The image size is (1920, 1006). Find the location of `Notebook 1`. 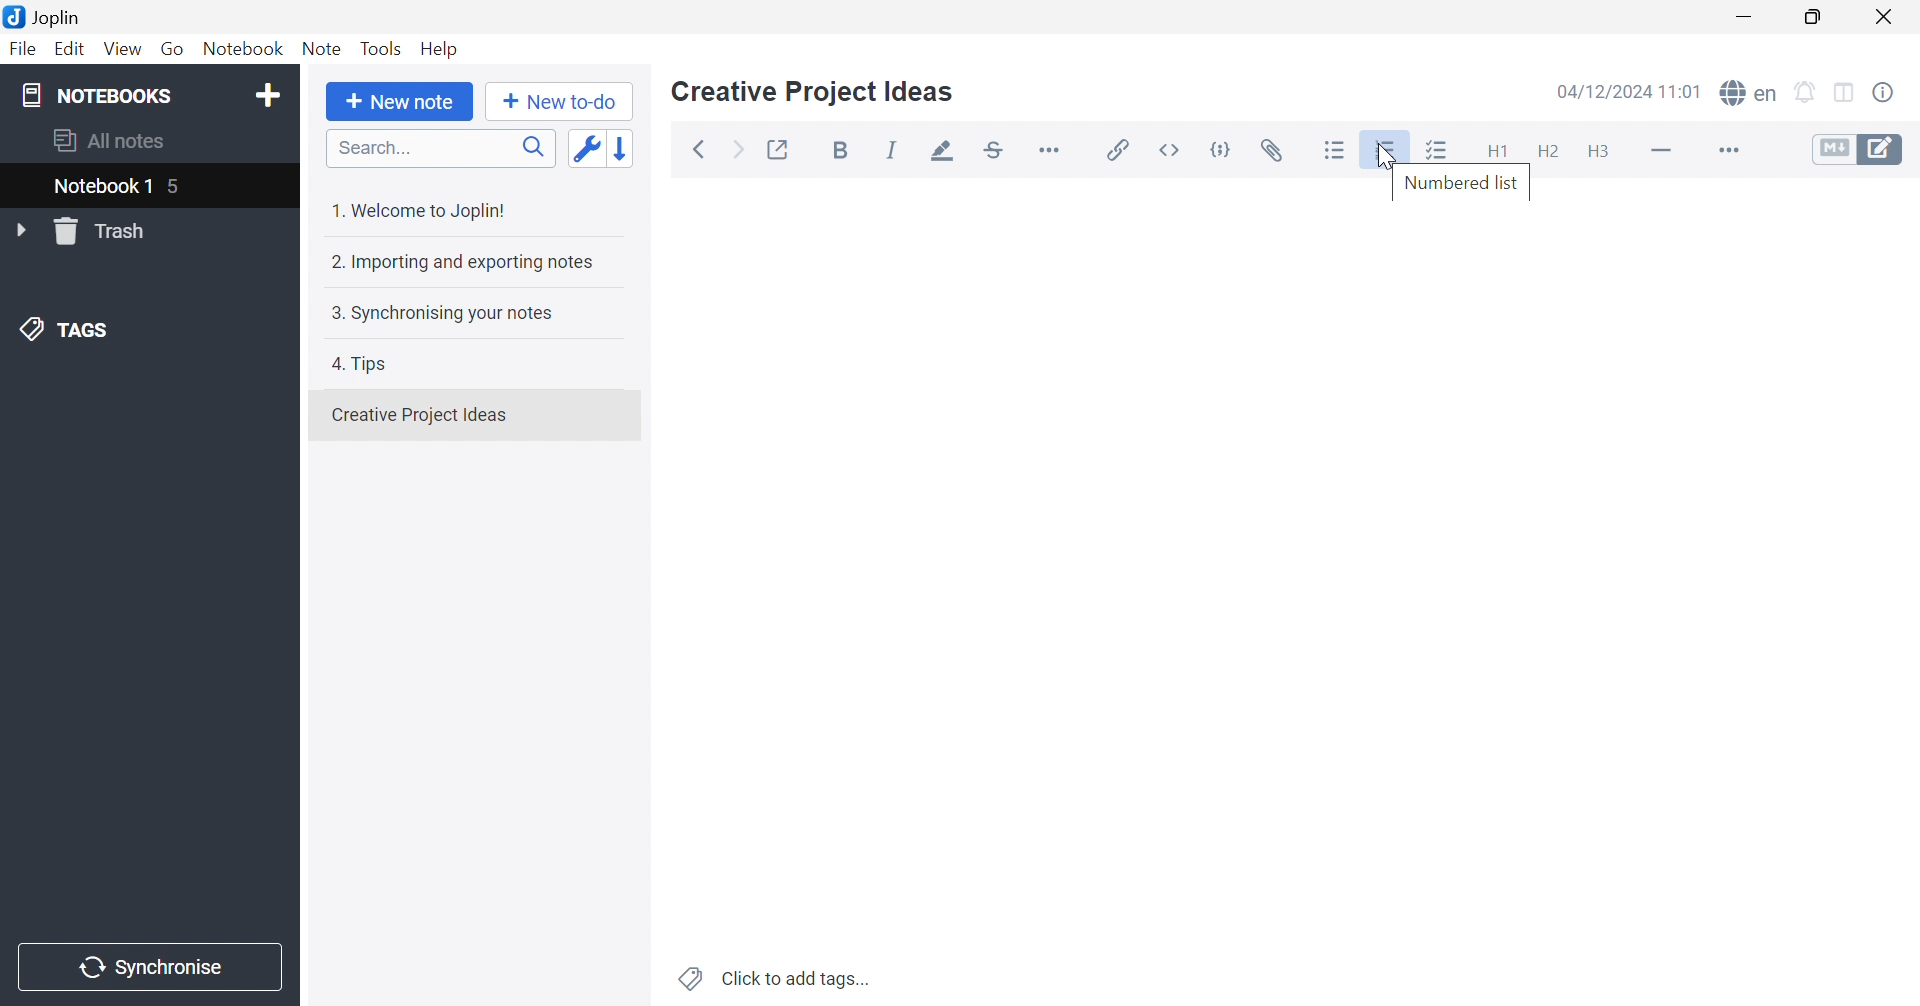

Notebook 1 is located at coordinates (100, 188).